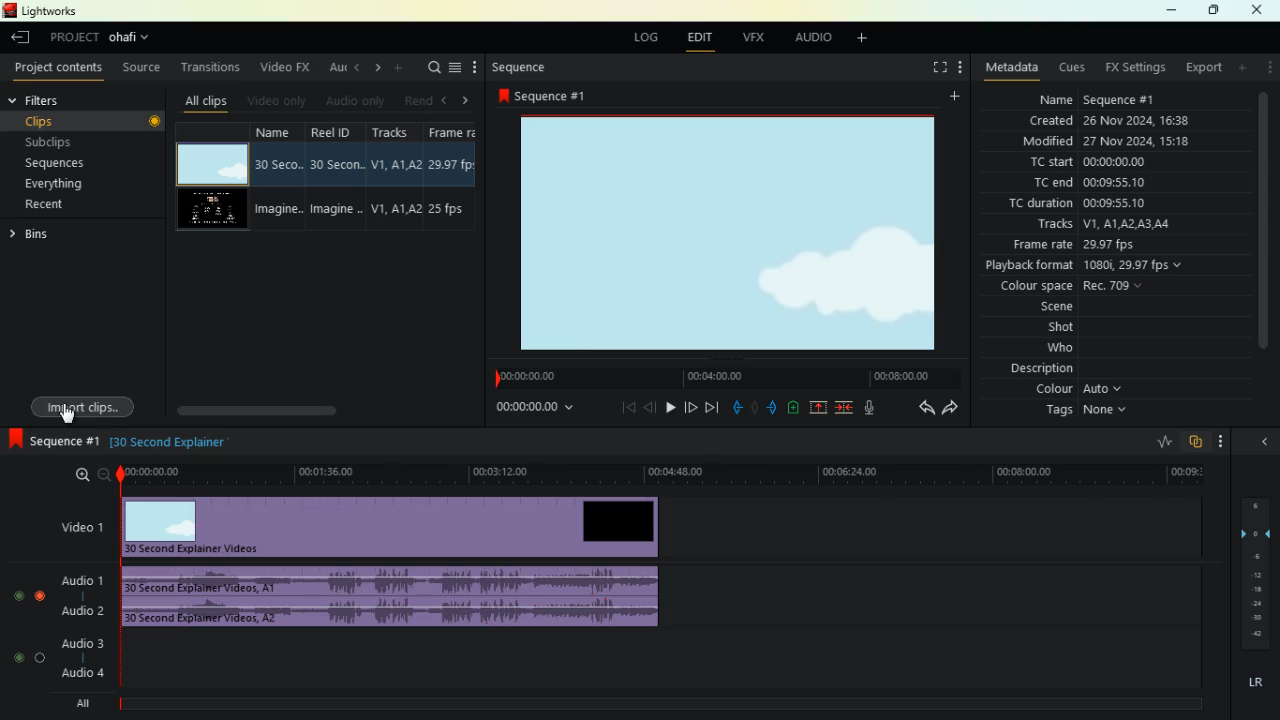 This screenshot has height=720, width=1280. I want to click on sequence, so click(533, 68).